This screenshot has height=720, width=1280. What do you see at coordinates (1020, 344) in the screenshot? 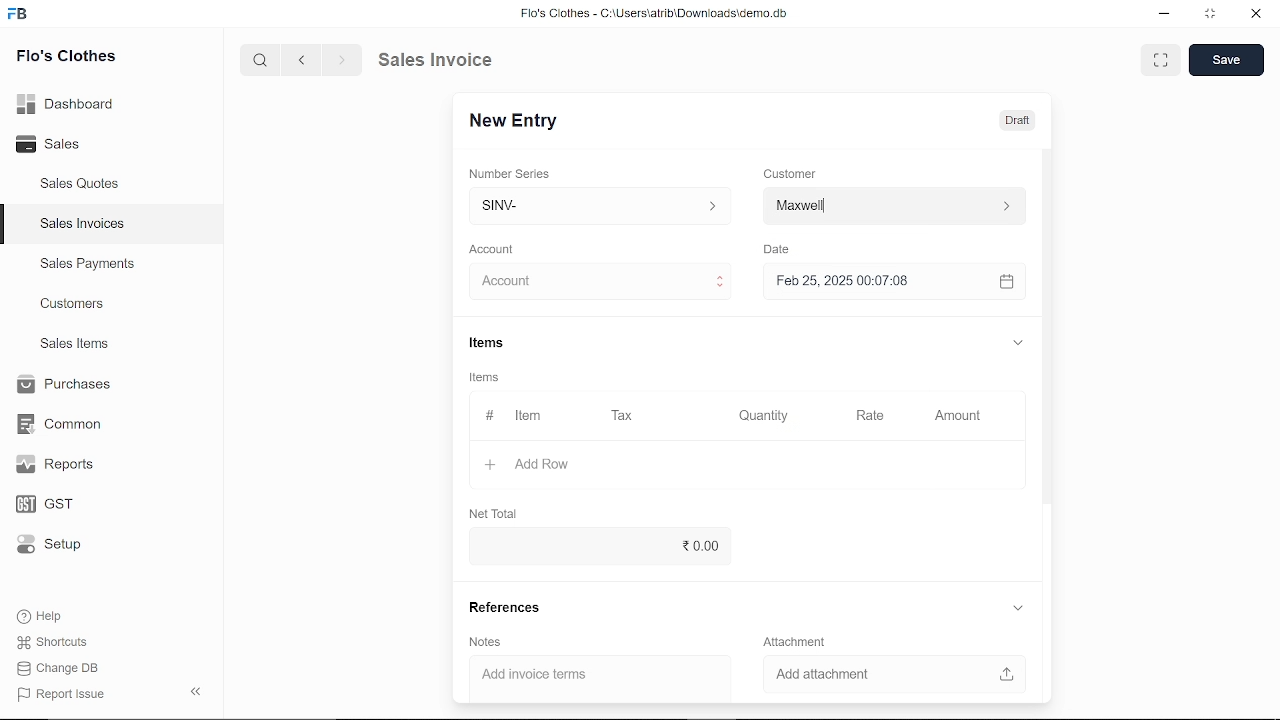
I see `expand` at bounding box center [1020, 344].